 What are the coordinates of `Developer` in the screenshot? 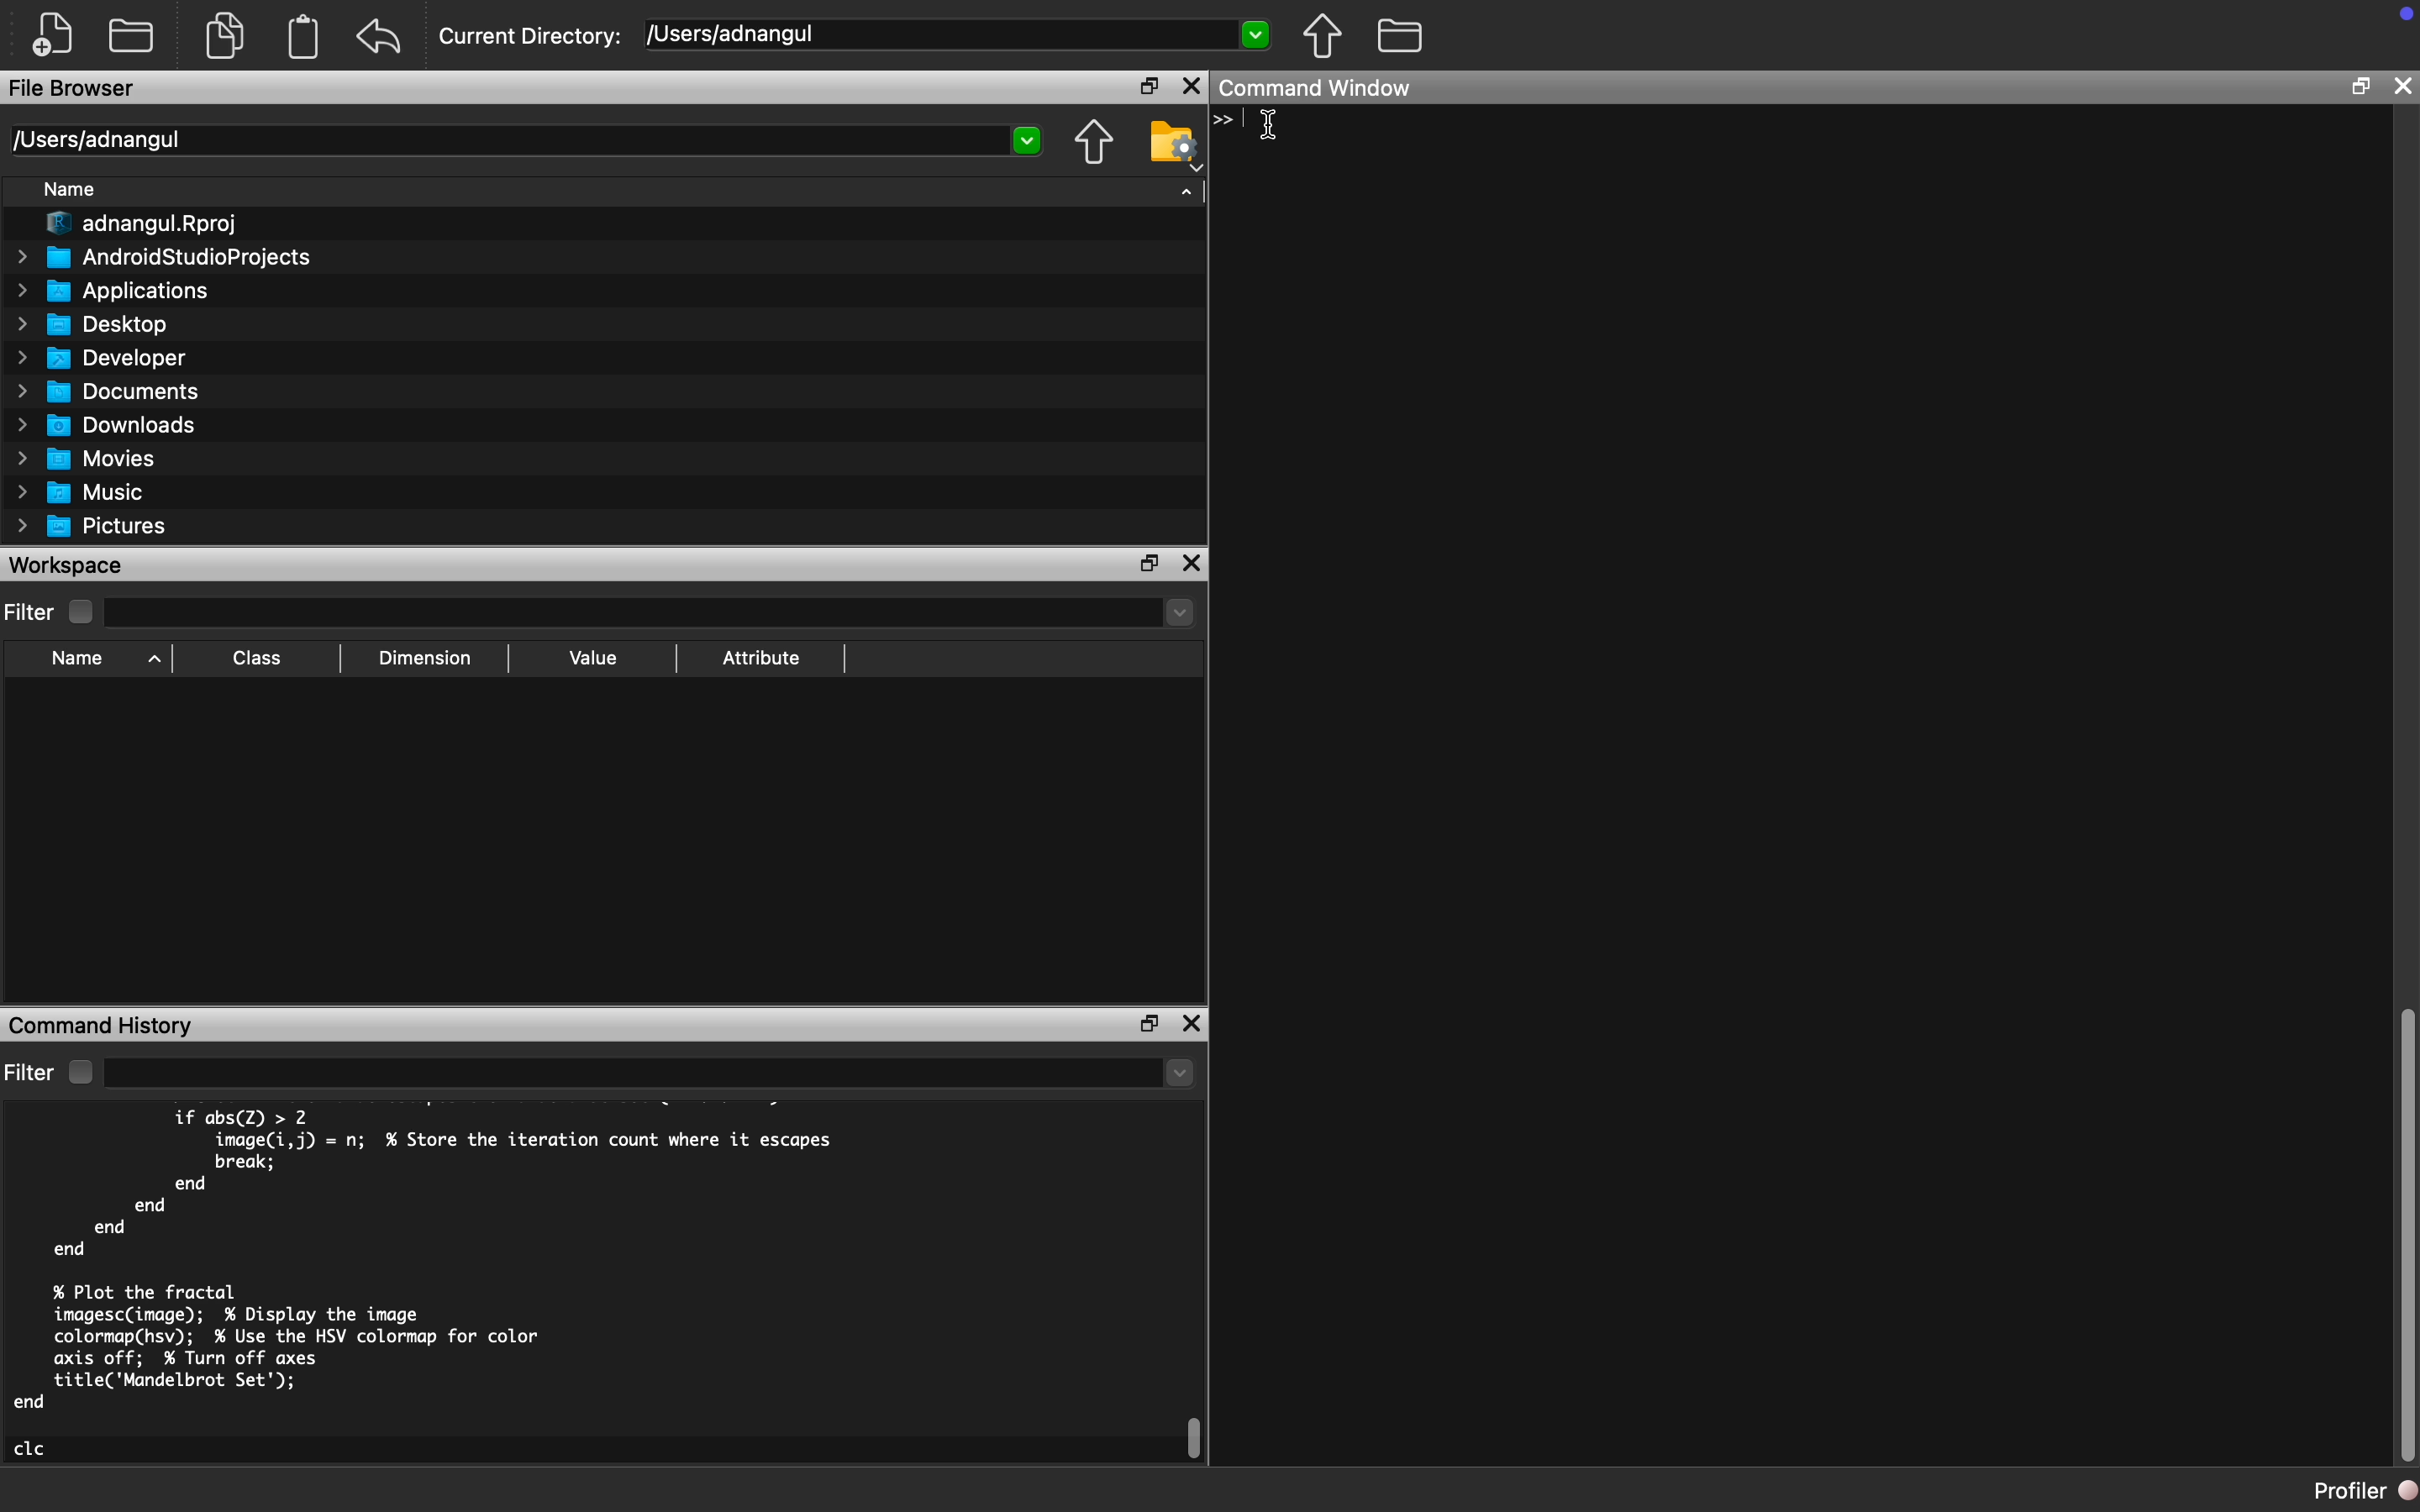 It's located at (107, 357).